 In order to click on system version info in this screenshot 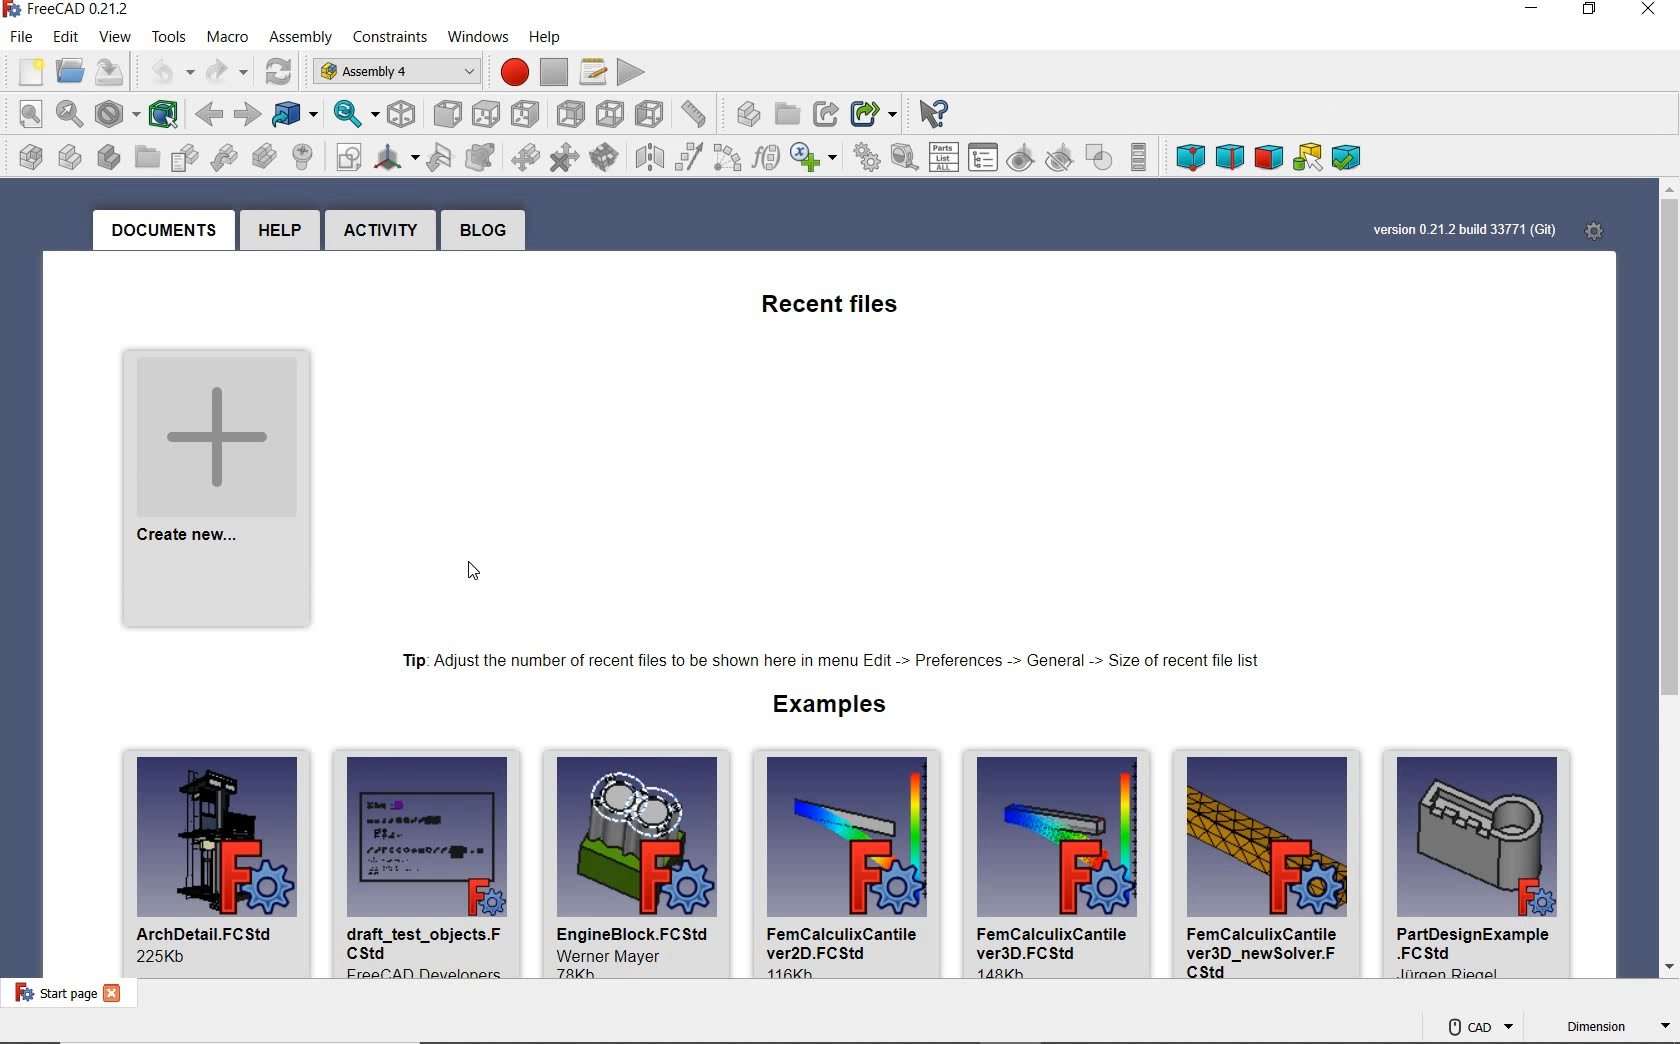, I will do `click(1465, 227)`.